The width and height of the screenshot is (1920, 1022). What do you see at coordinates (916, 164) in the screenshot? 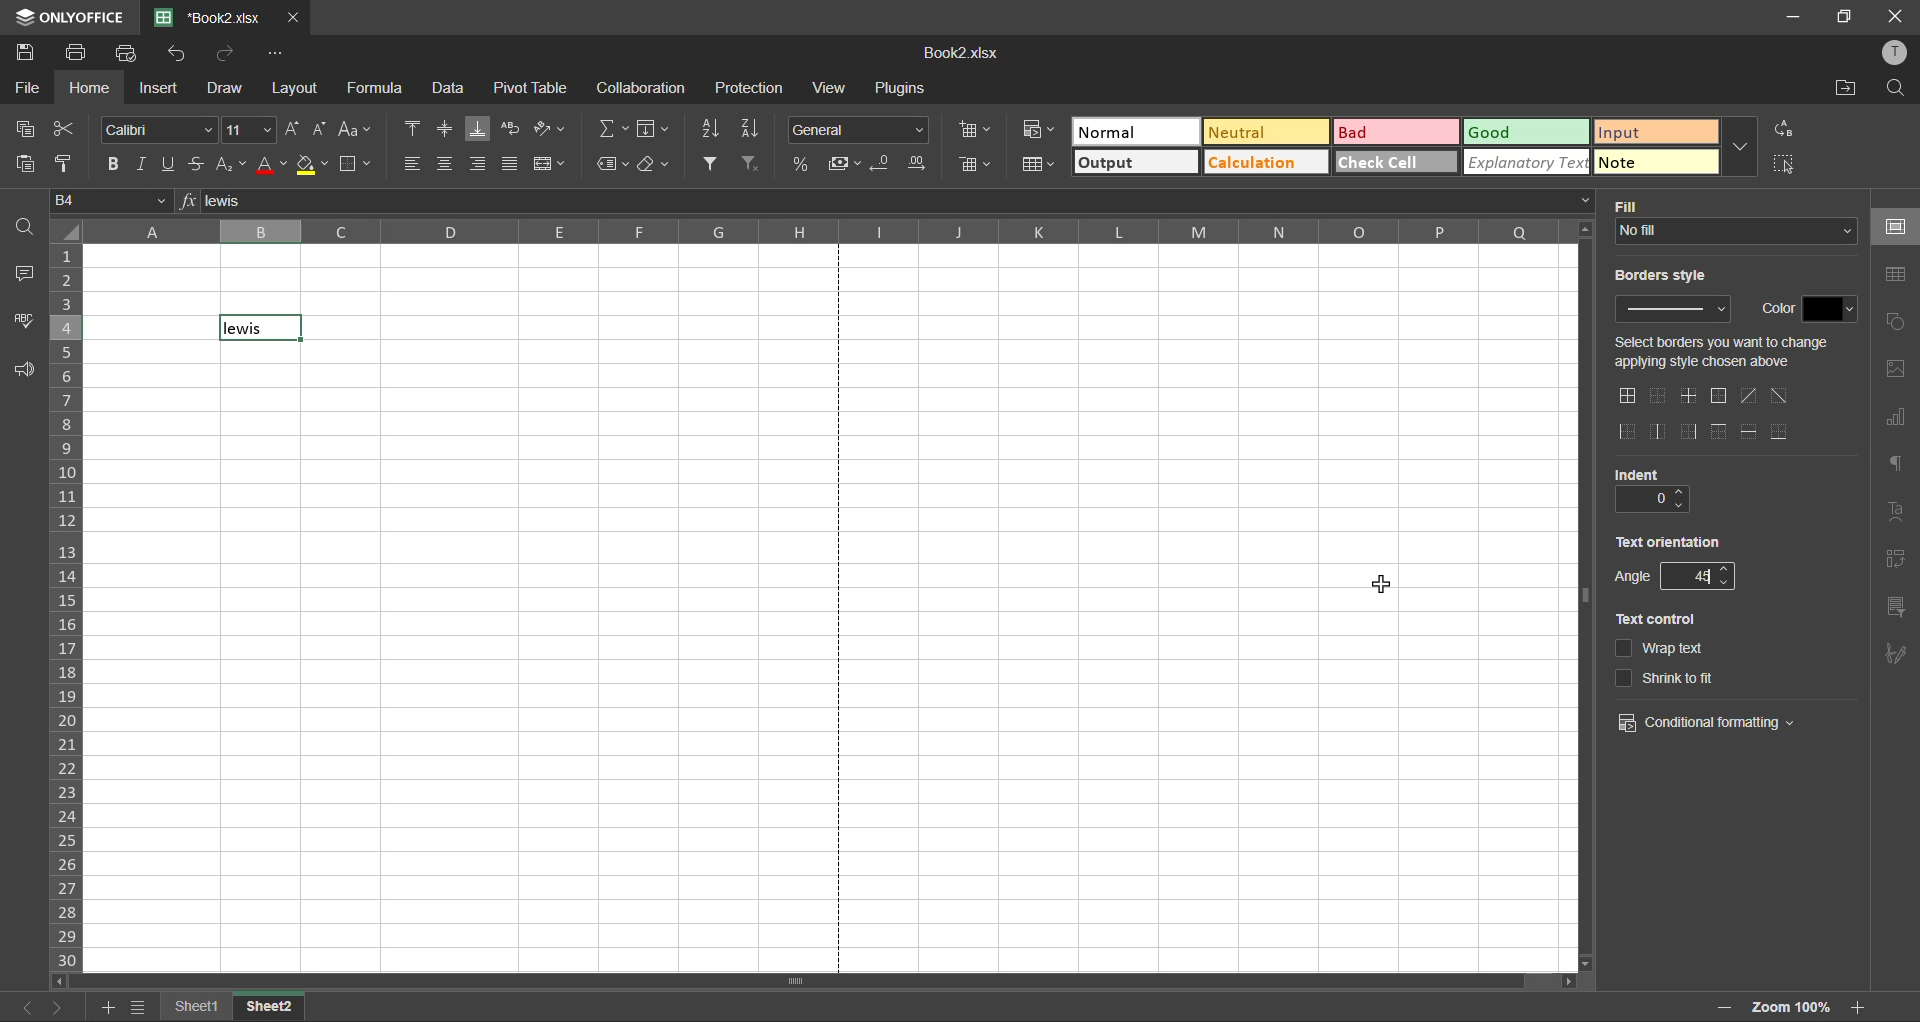
I see `increase decimal` at bounding box center [916, 164].